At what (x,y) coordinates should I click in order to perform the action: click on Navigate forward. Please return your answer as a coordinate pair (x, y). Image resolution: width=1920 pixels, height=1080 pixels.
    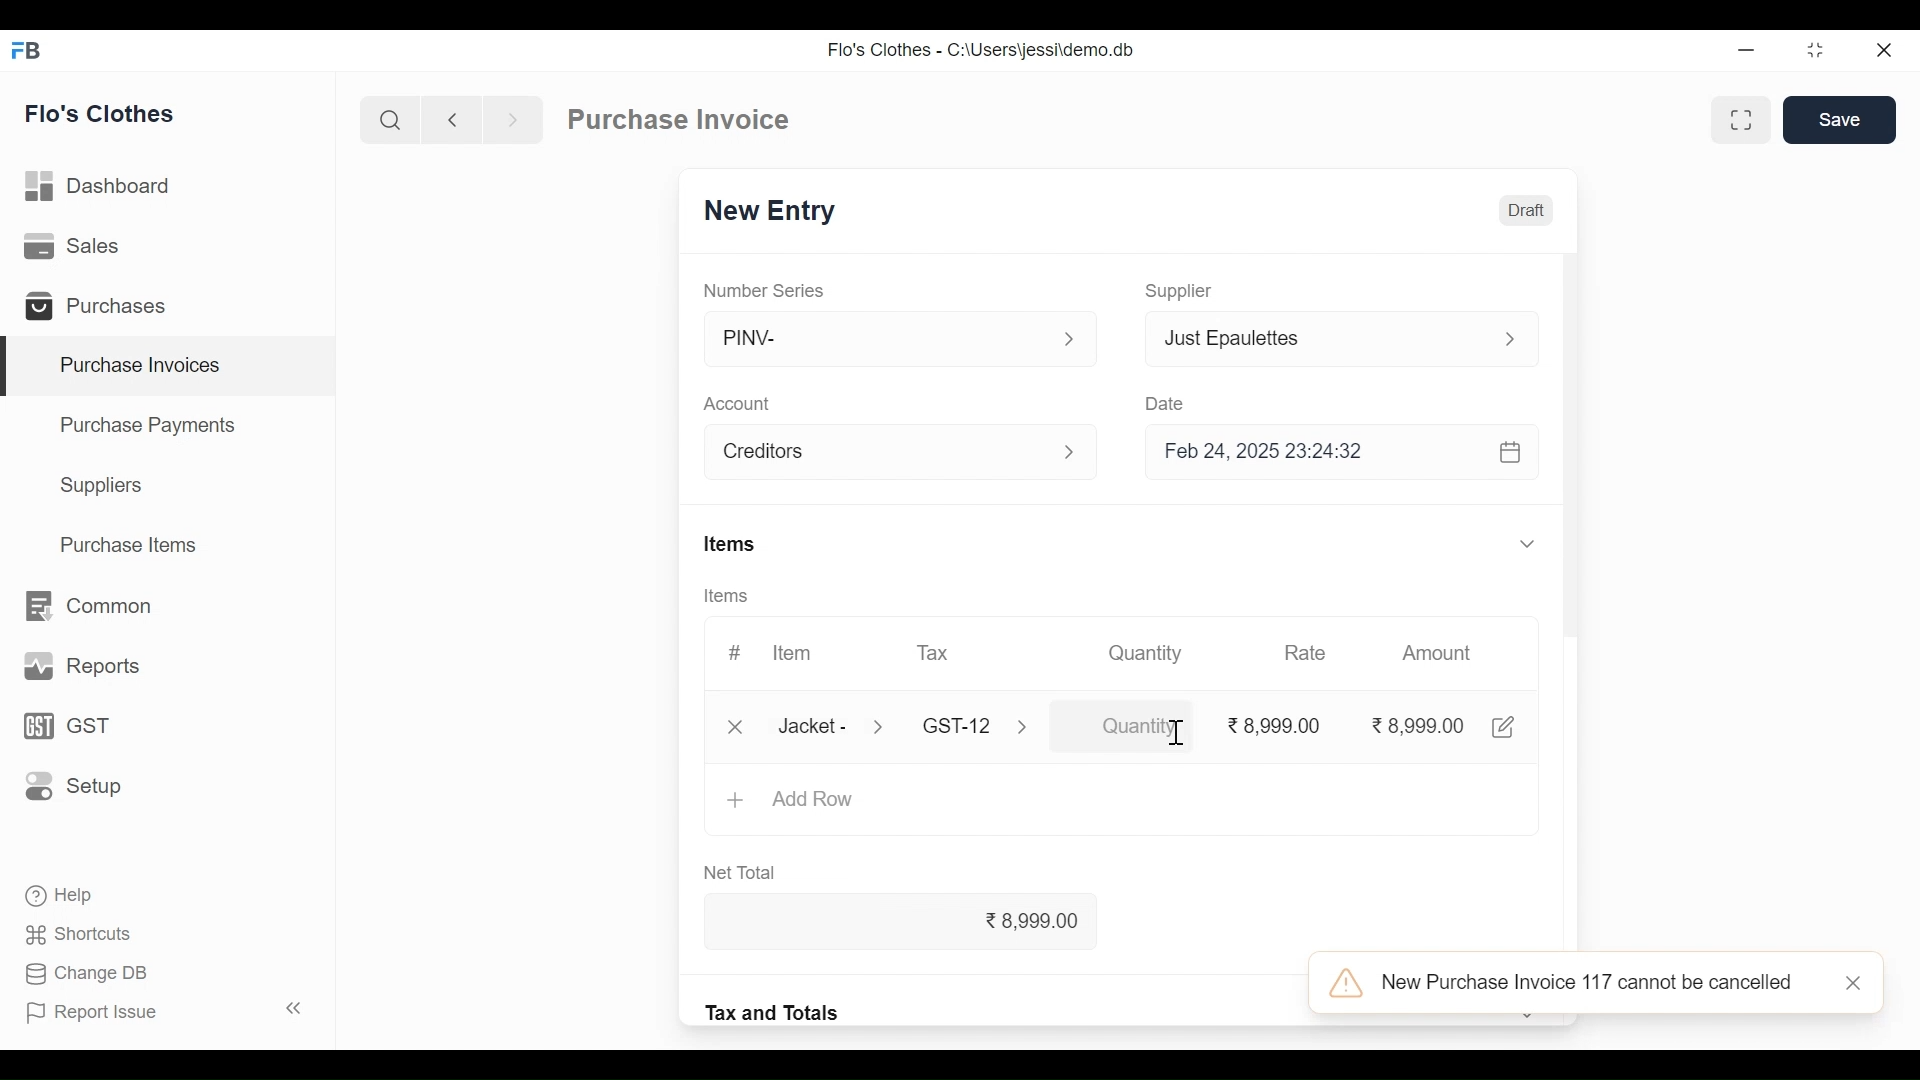
    Looking at the image, I should click on (512, 120).